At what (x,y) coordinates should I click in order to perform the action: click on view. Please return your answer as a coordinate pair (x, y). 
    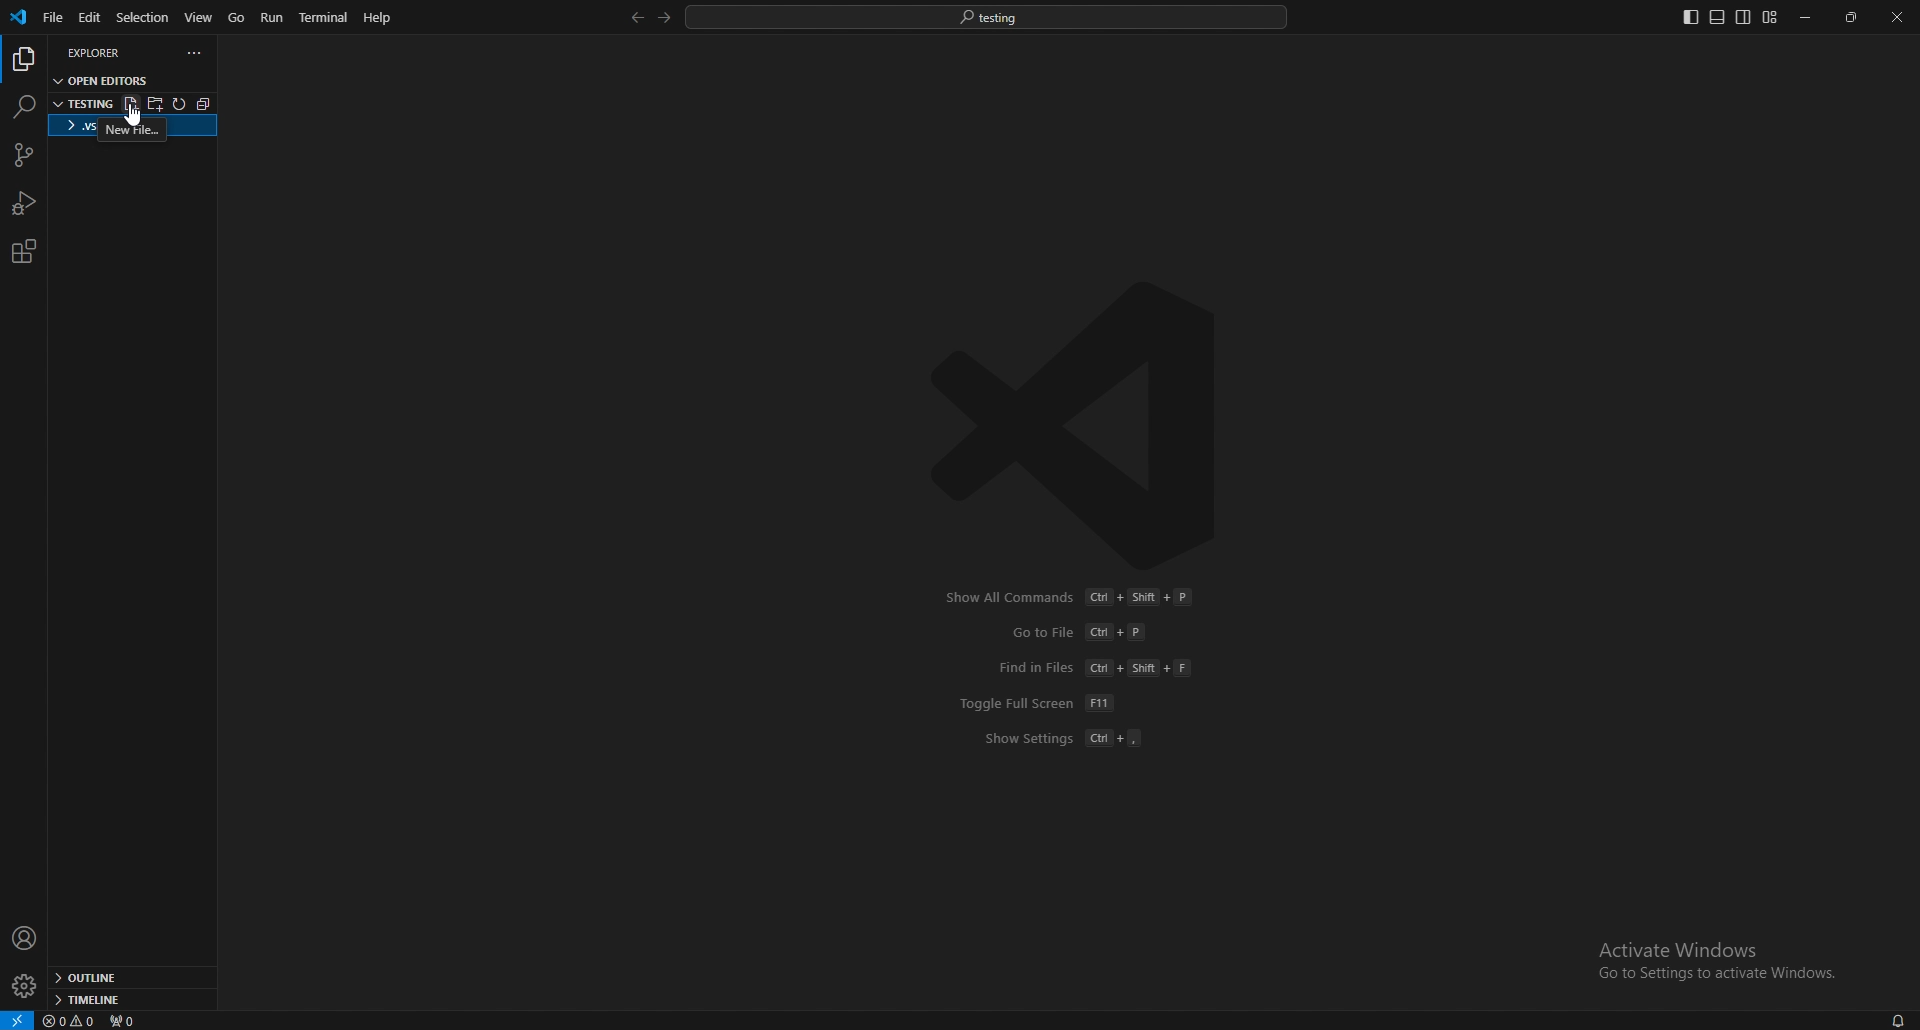
    Looking at the image, I should click on (200, 16).